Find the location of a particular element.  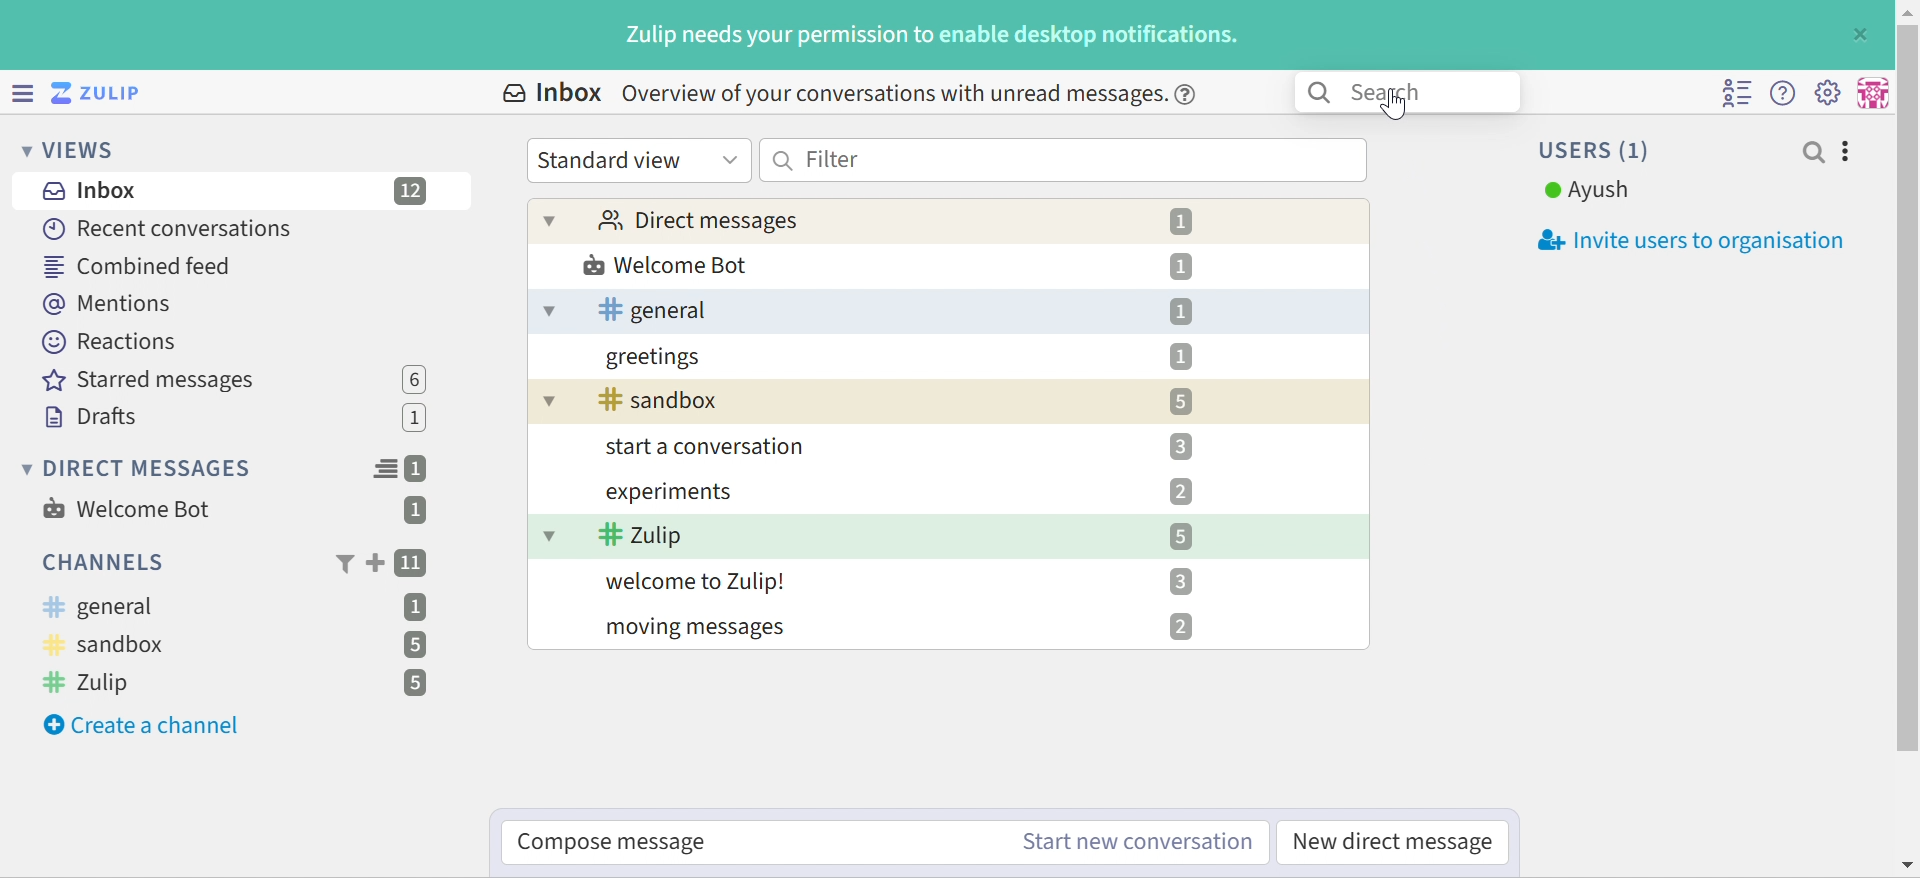

Scroll up is located at coordinates (1907, 12).